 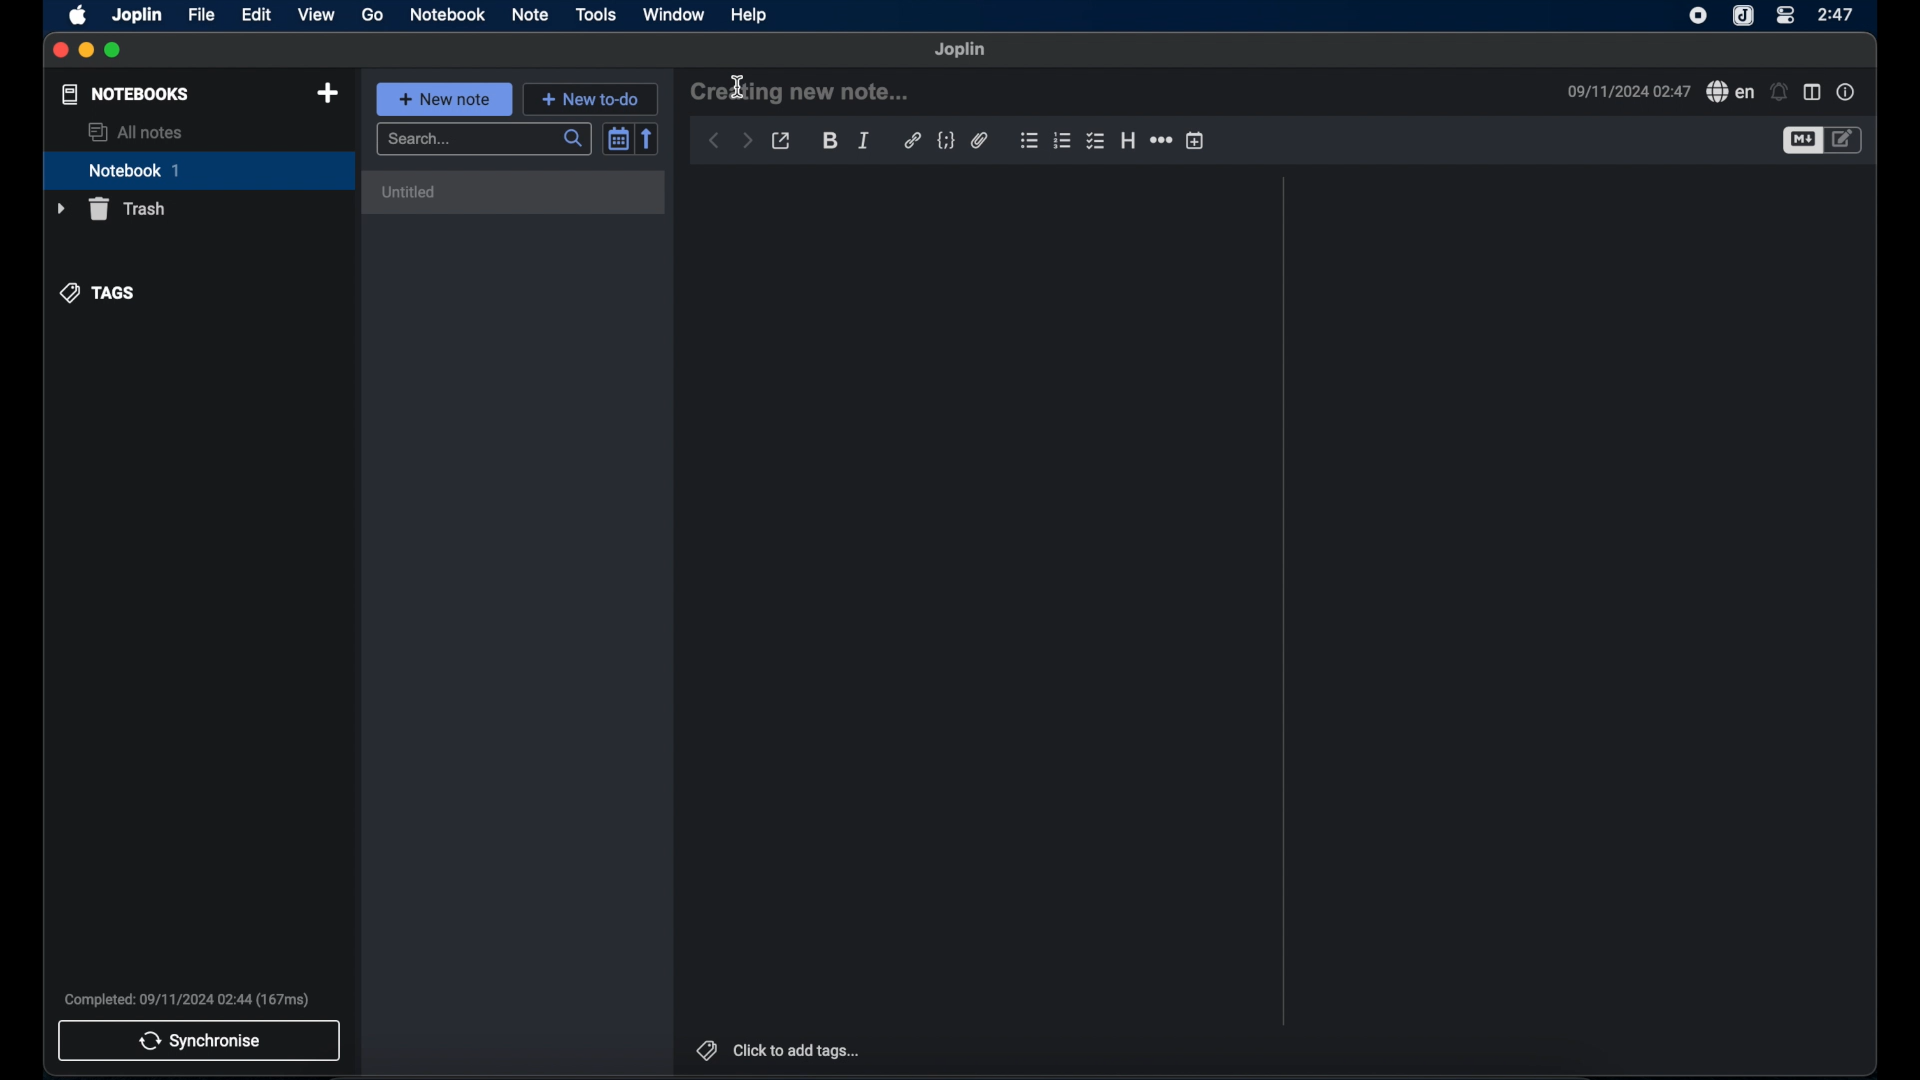 What do you see at coordinates (961, 49) in the screenshot?
I see `joplin` at bounding box center [961, 49].